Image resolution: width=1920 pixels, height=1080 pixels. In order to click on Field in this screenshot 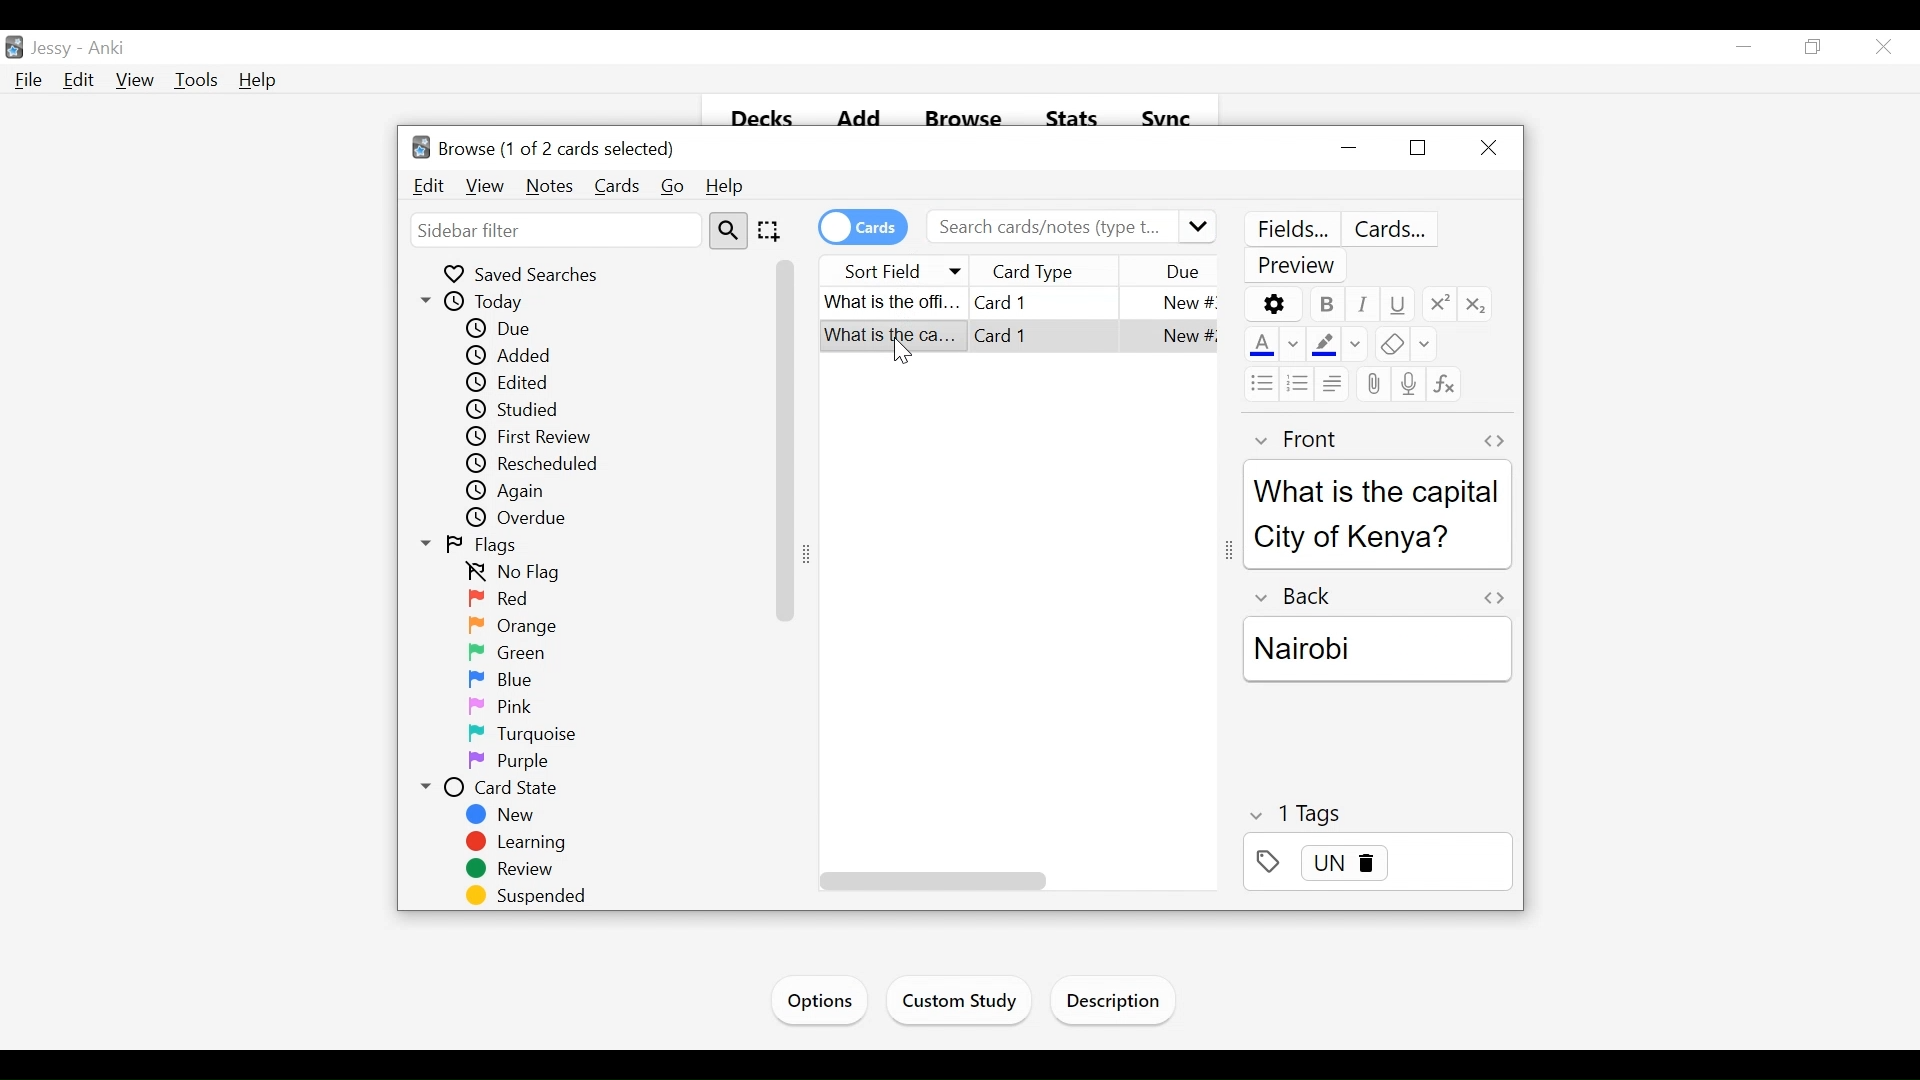, I will do `click(1293, 440)`.